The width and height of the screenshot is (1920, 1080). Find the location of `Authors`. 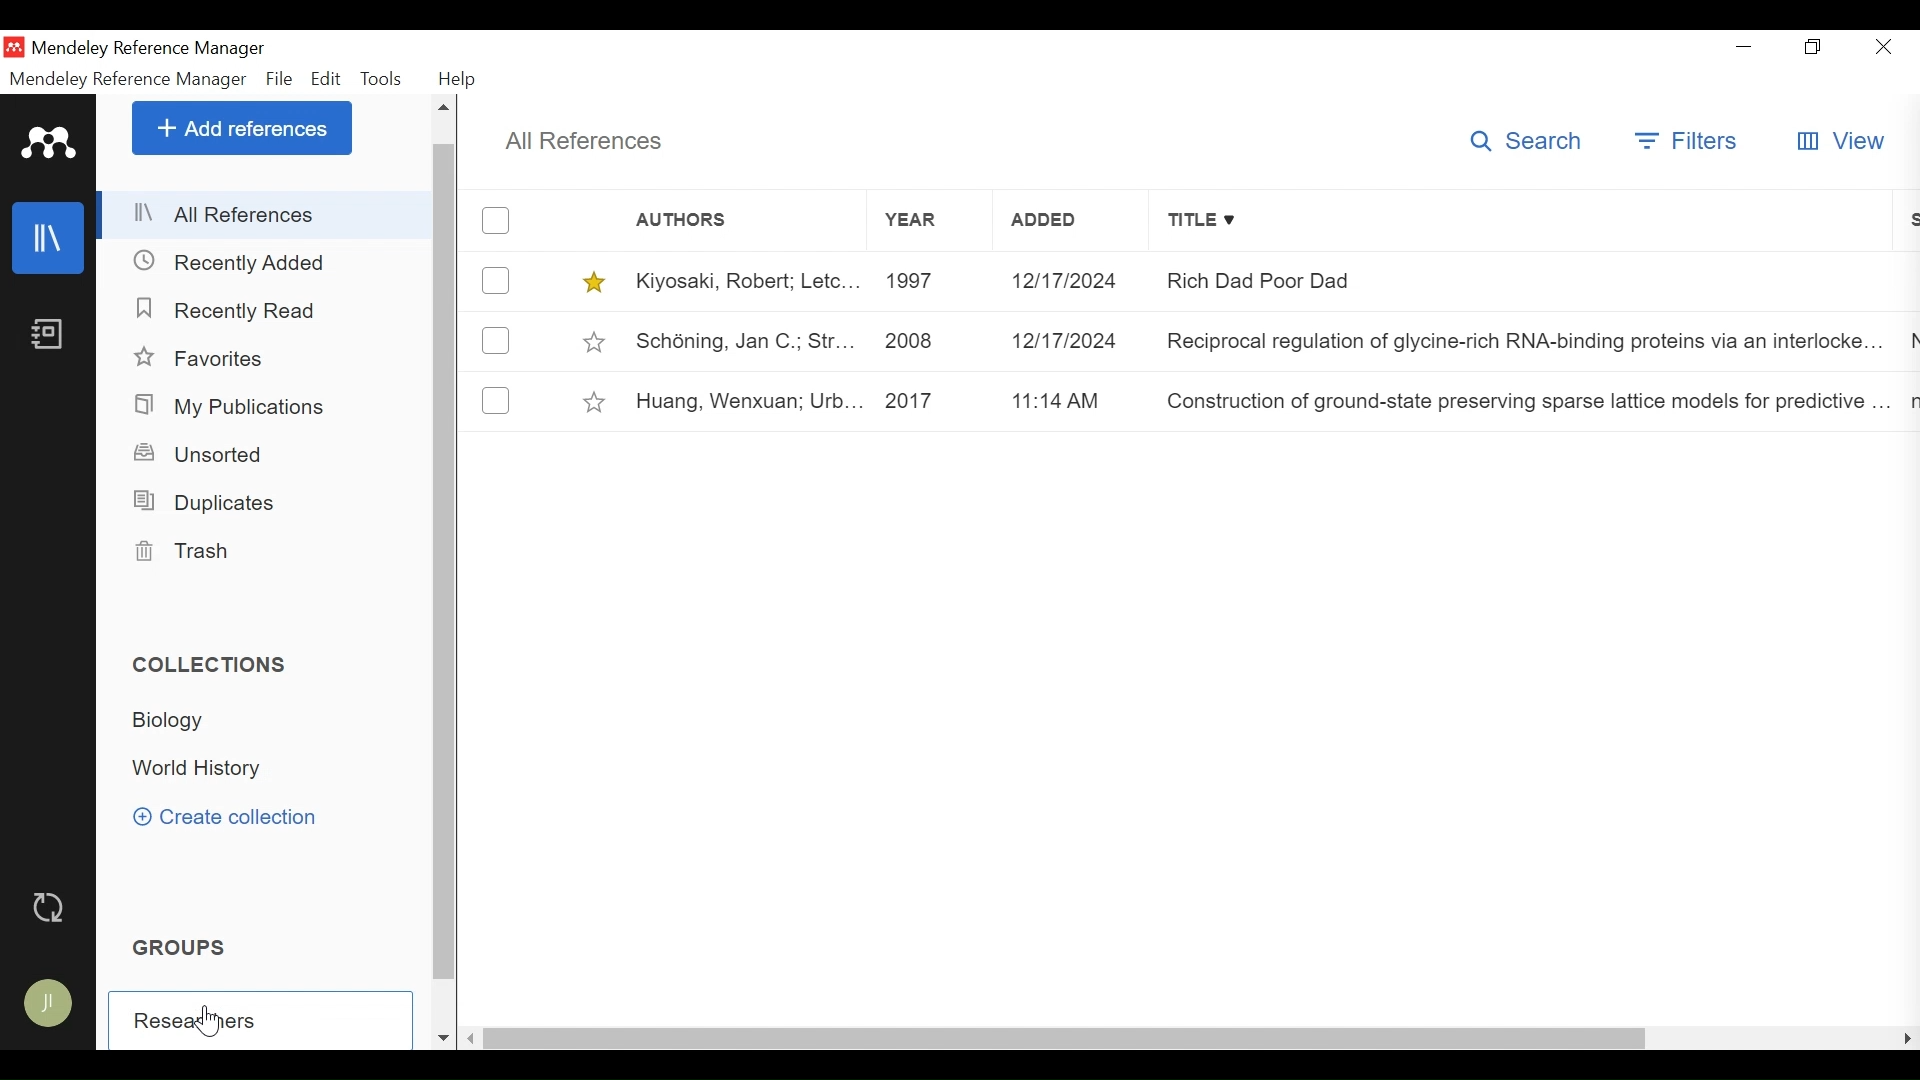

Authors is located at coordinates (721, 222).